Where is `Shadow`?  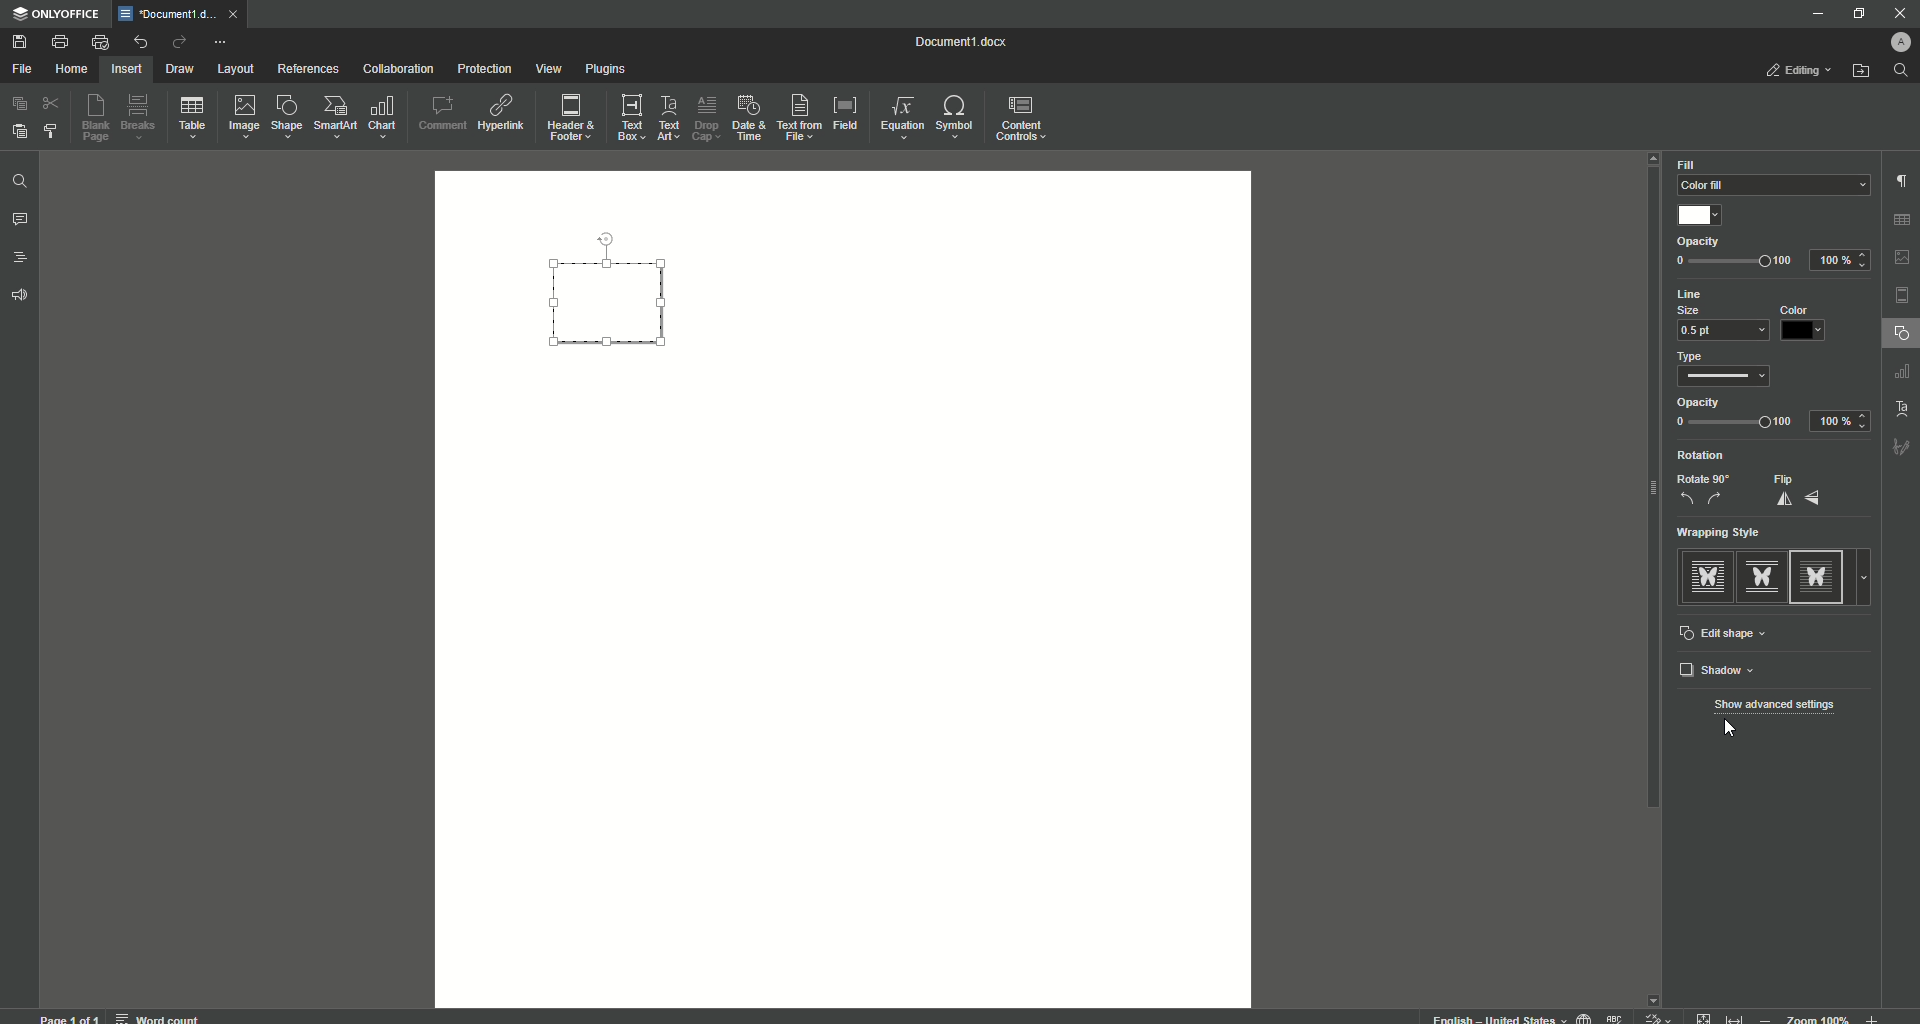 Shadow is located at coordinates (1777, 670).